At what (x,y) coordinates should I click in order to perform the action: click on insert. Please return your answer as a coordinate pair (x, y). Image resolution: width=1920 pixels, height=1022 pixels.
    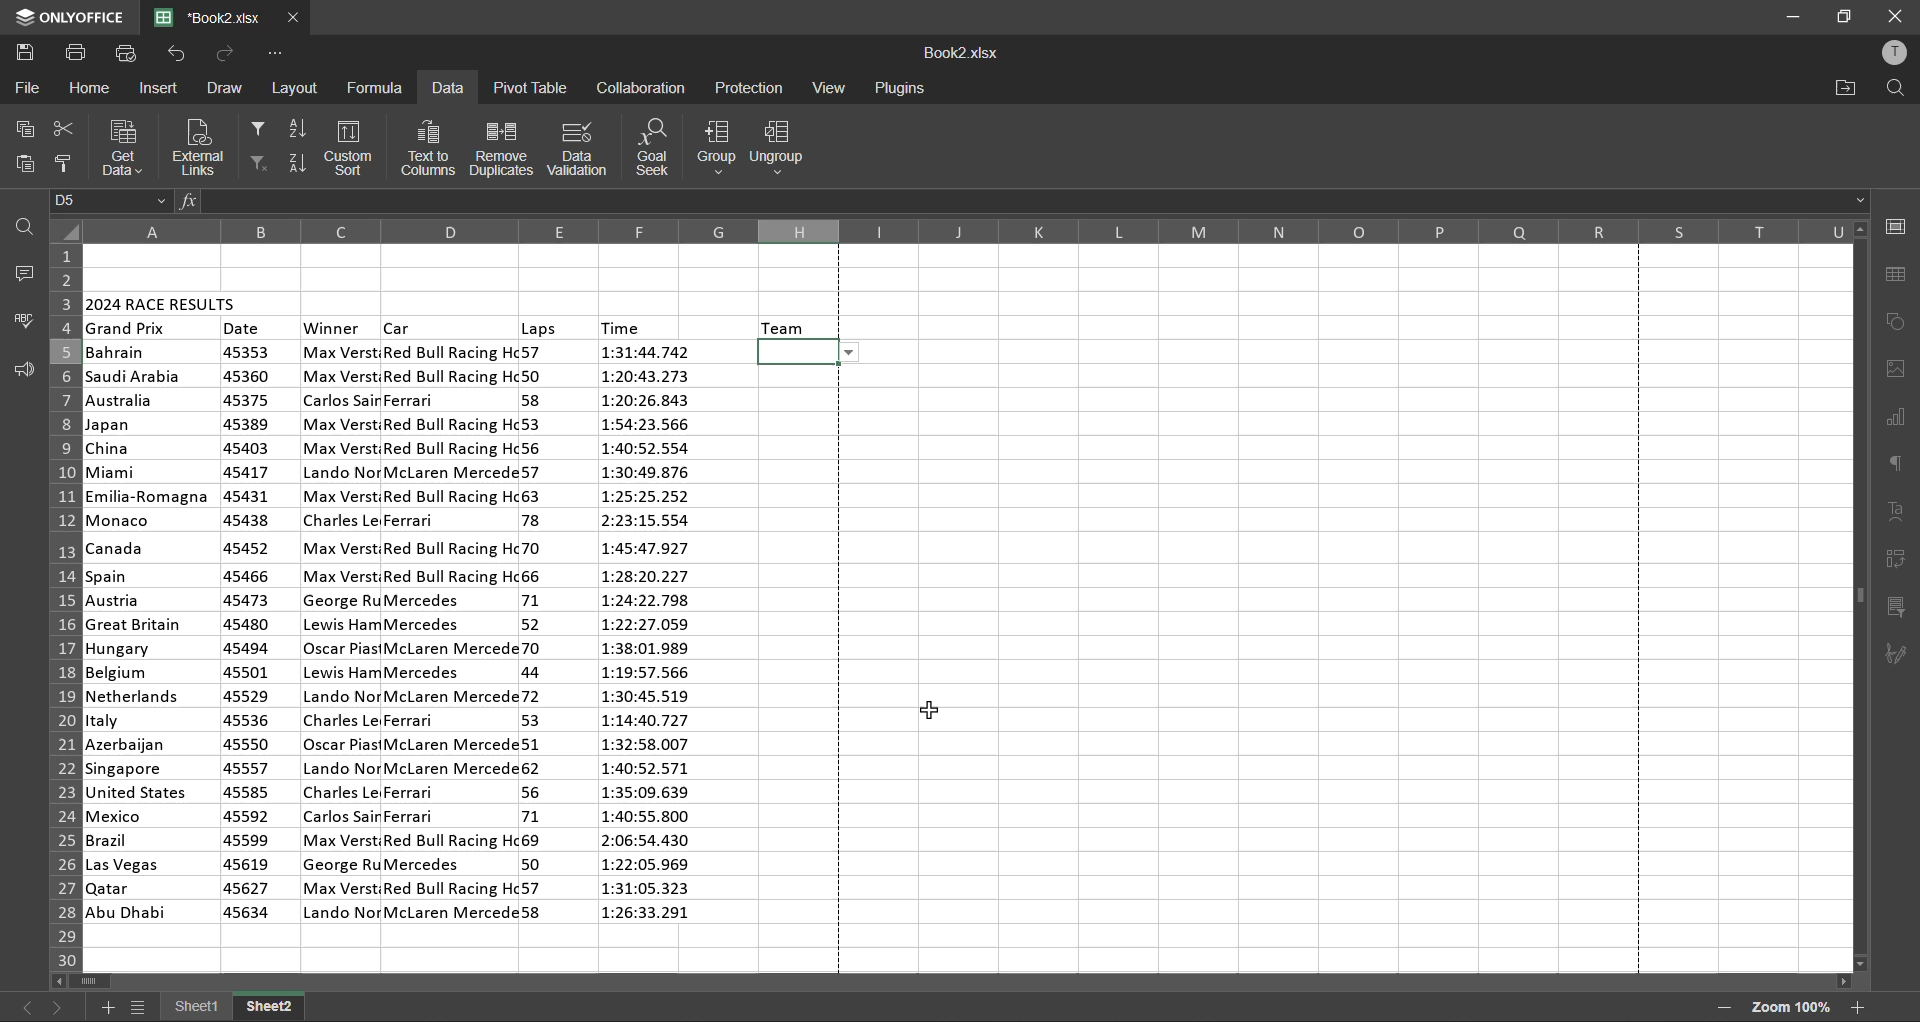
    Looking at the image, I should click on (162, 88).